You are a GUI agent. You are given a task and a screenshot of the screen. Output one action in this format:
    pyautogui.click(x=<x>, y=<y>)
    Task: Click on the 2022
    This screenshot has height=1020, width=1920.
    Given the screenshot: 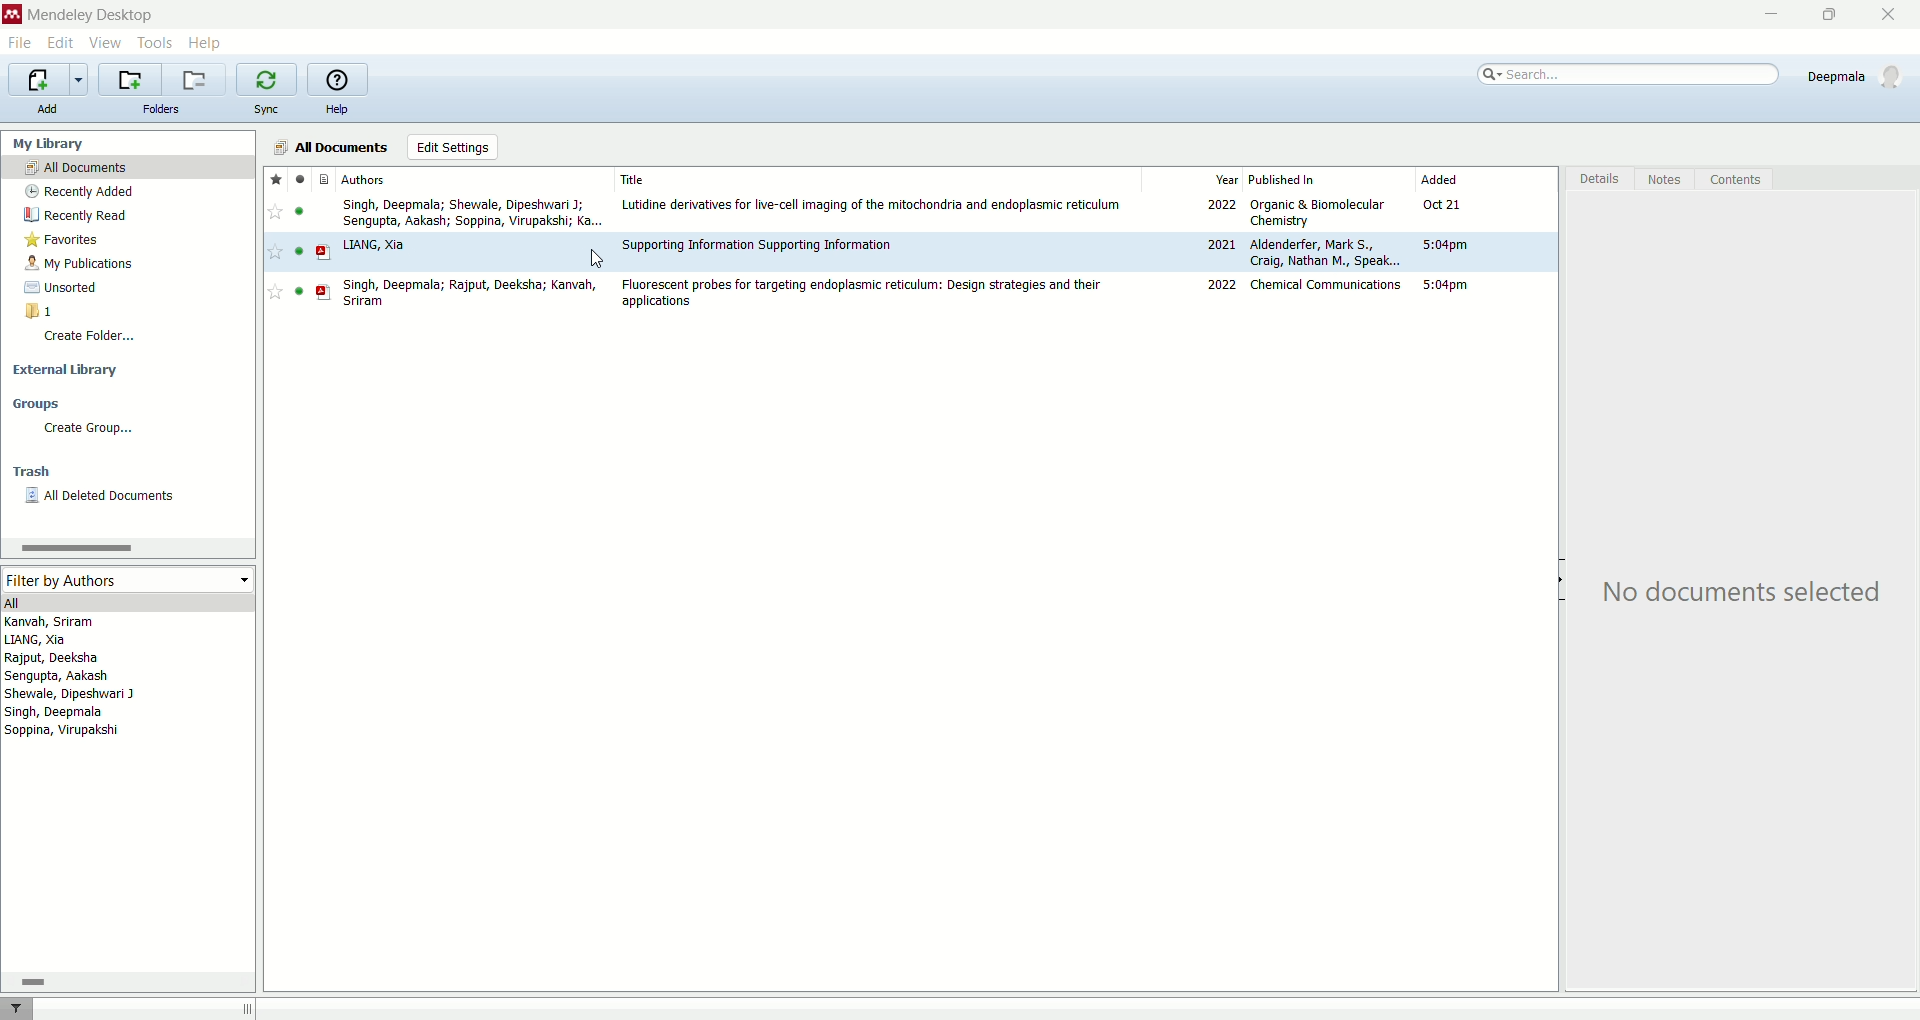 What is the action you would take?
    pyautogui.click(x=1220, y=203)
    